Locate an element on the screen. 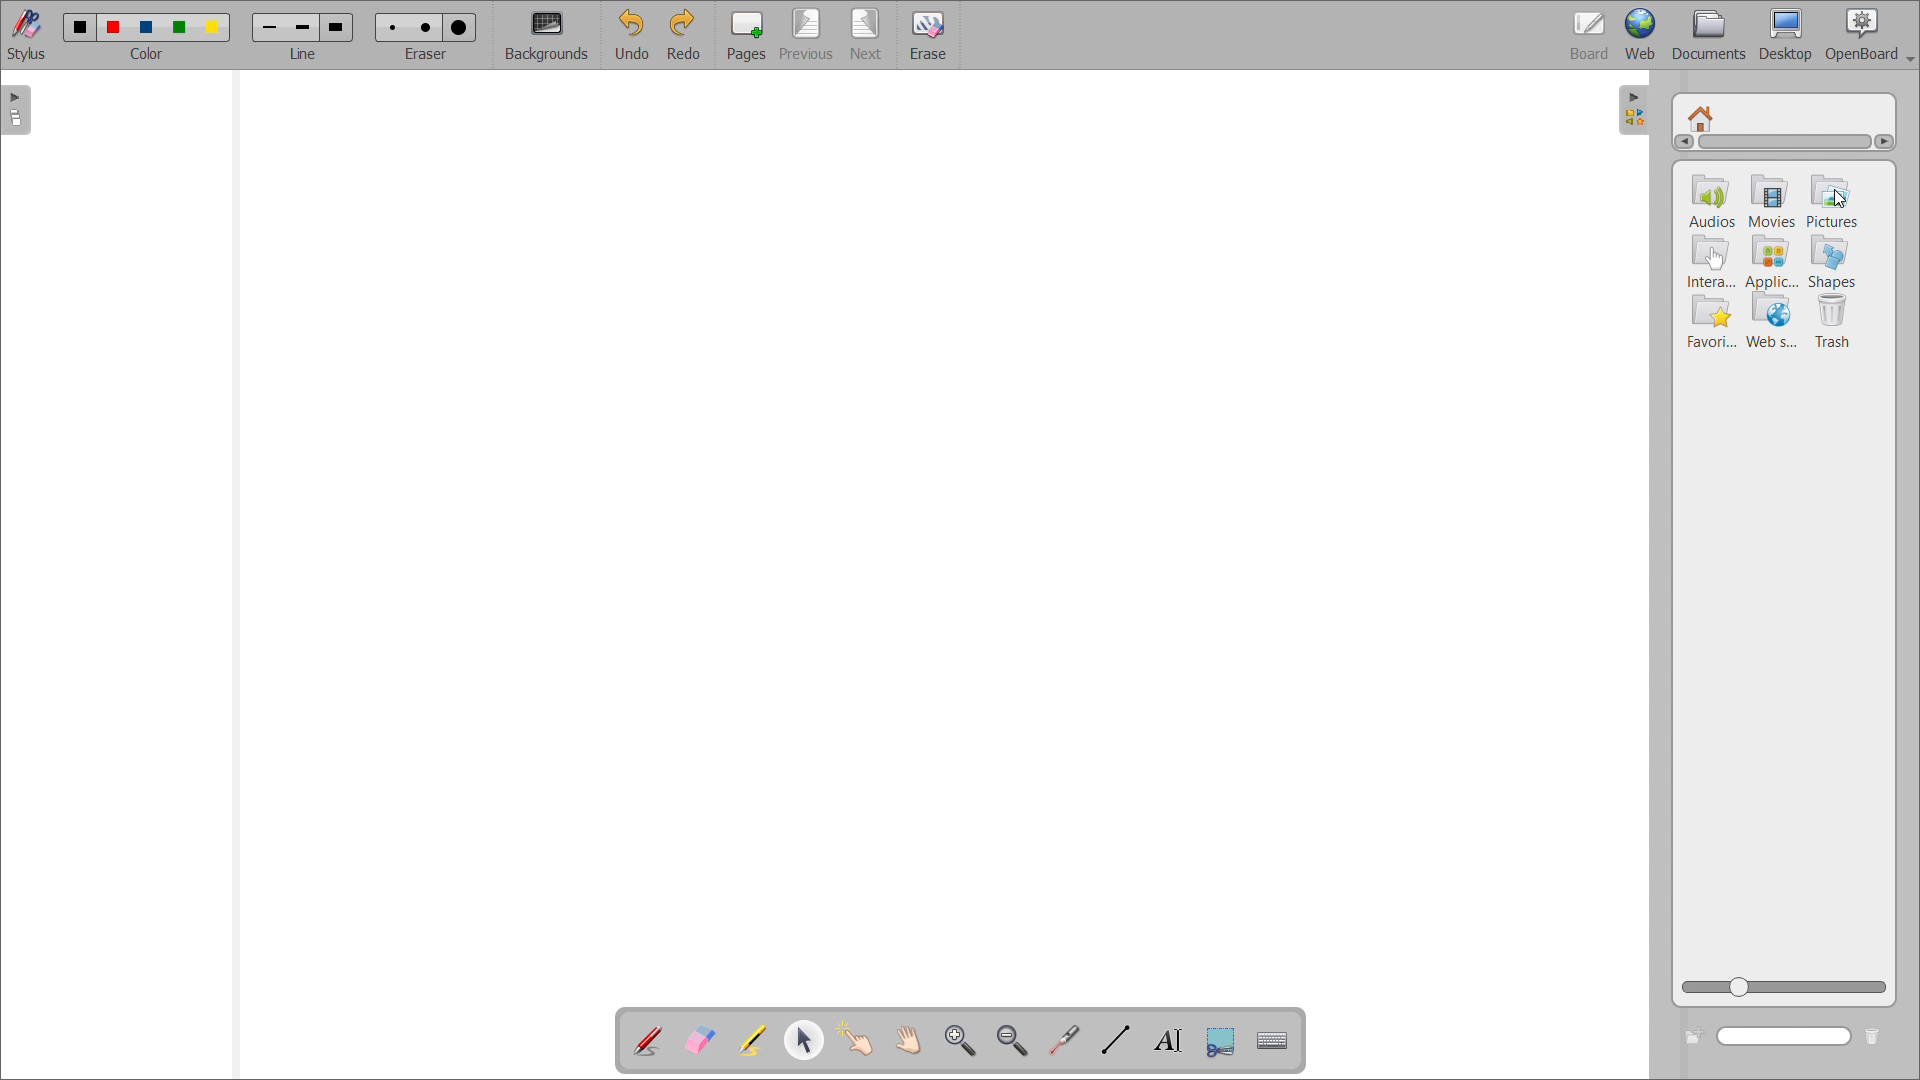 The image size is (1920, 1080). zoom in is located at coordinates (962, 1040).